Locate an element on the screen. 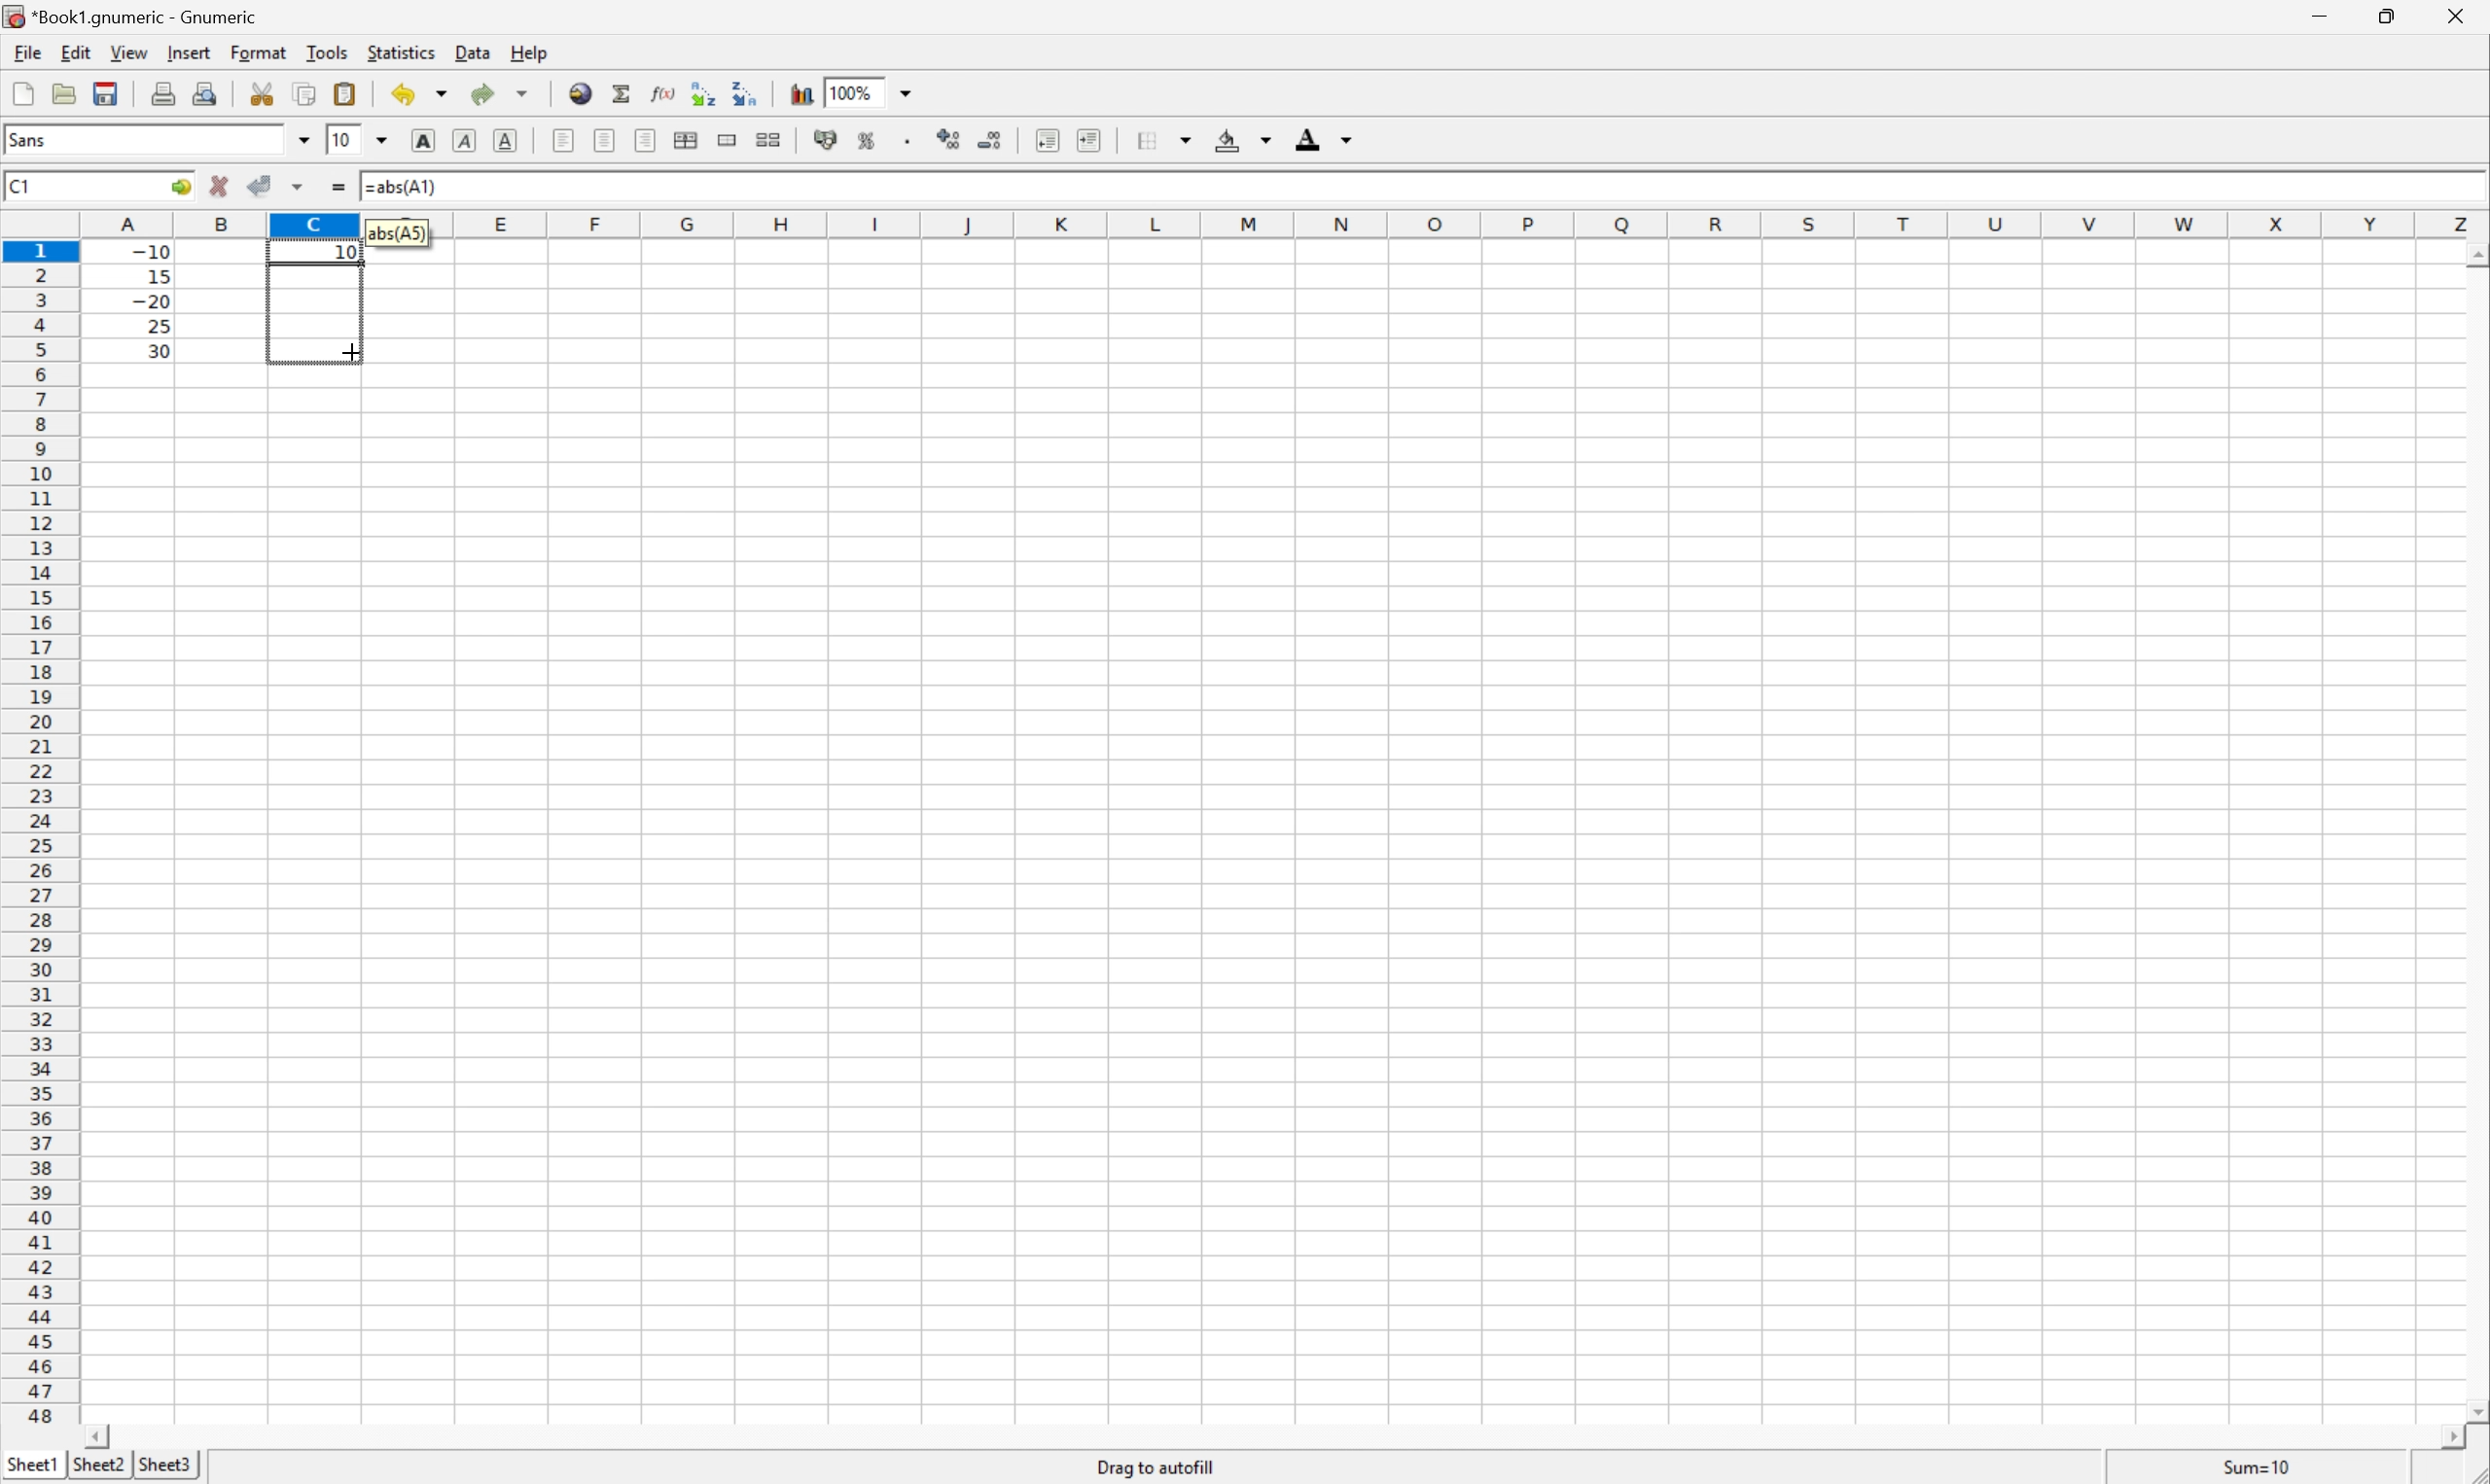 The height and width of the screenshot is (1484, 2490). bold is located at coordinates (419, 138).